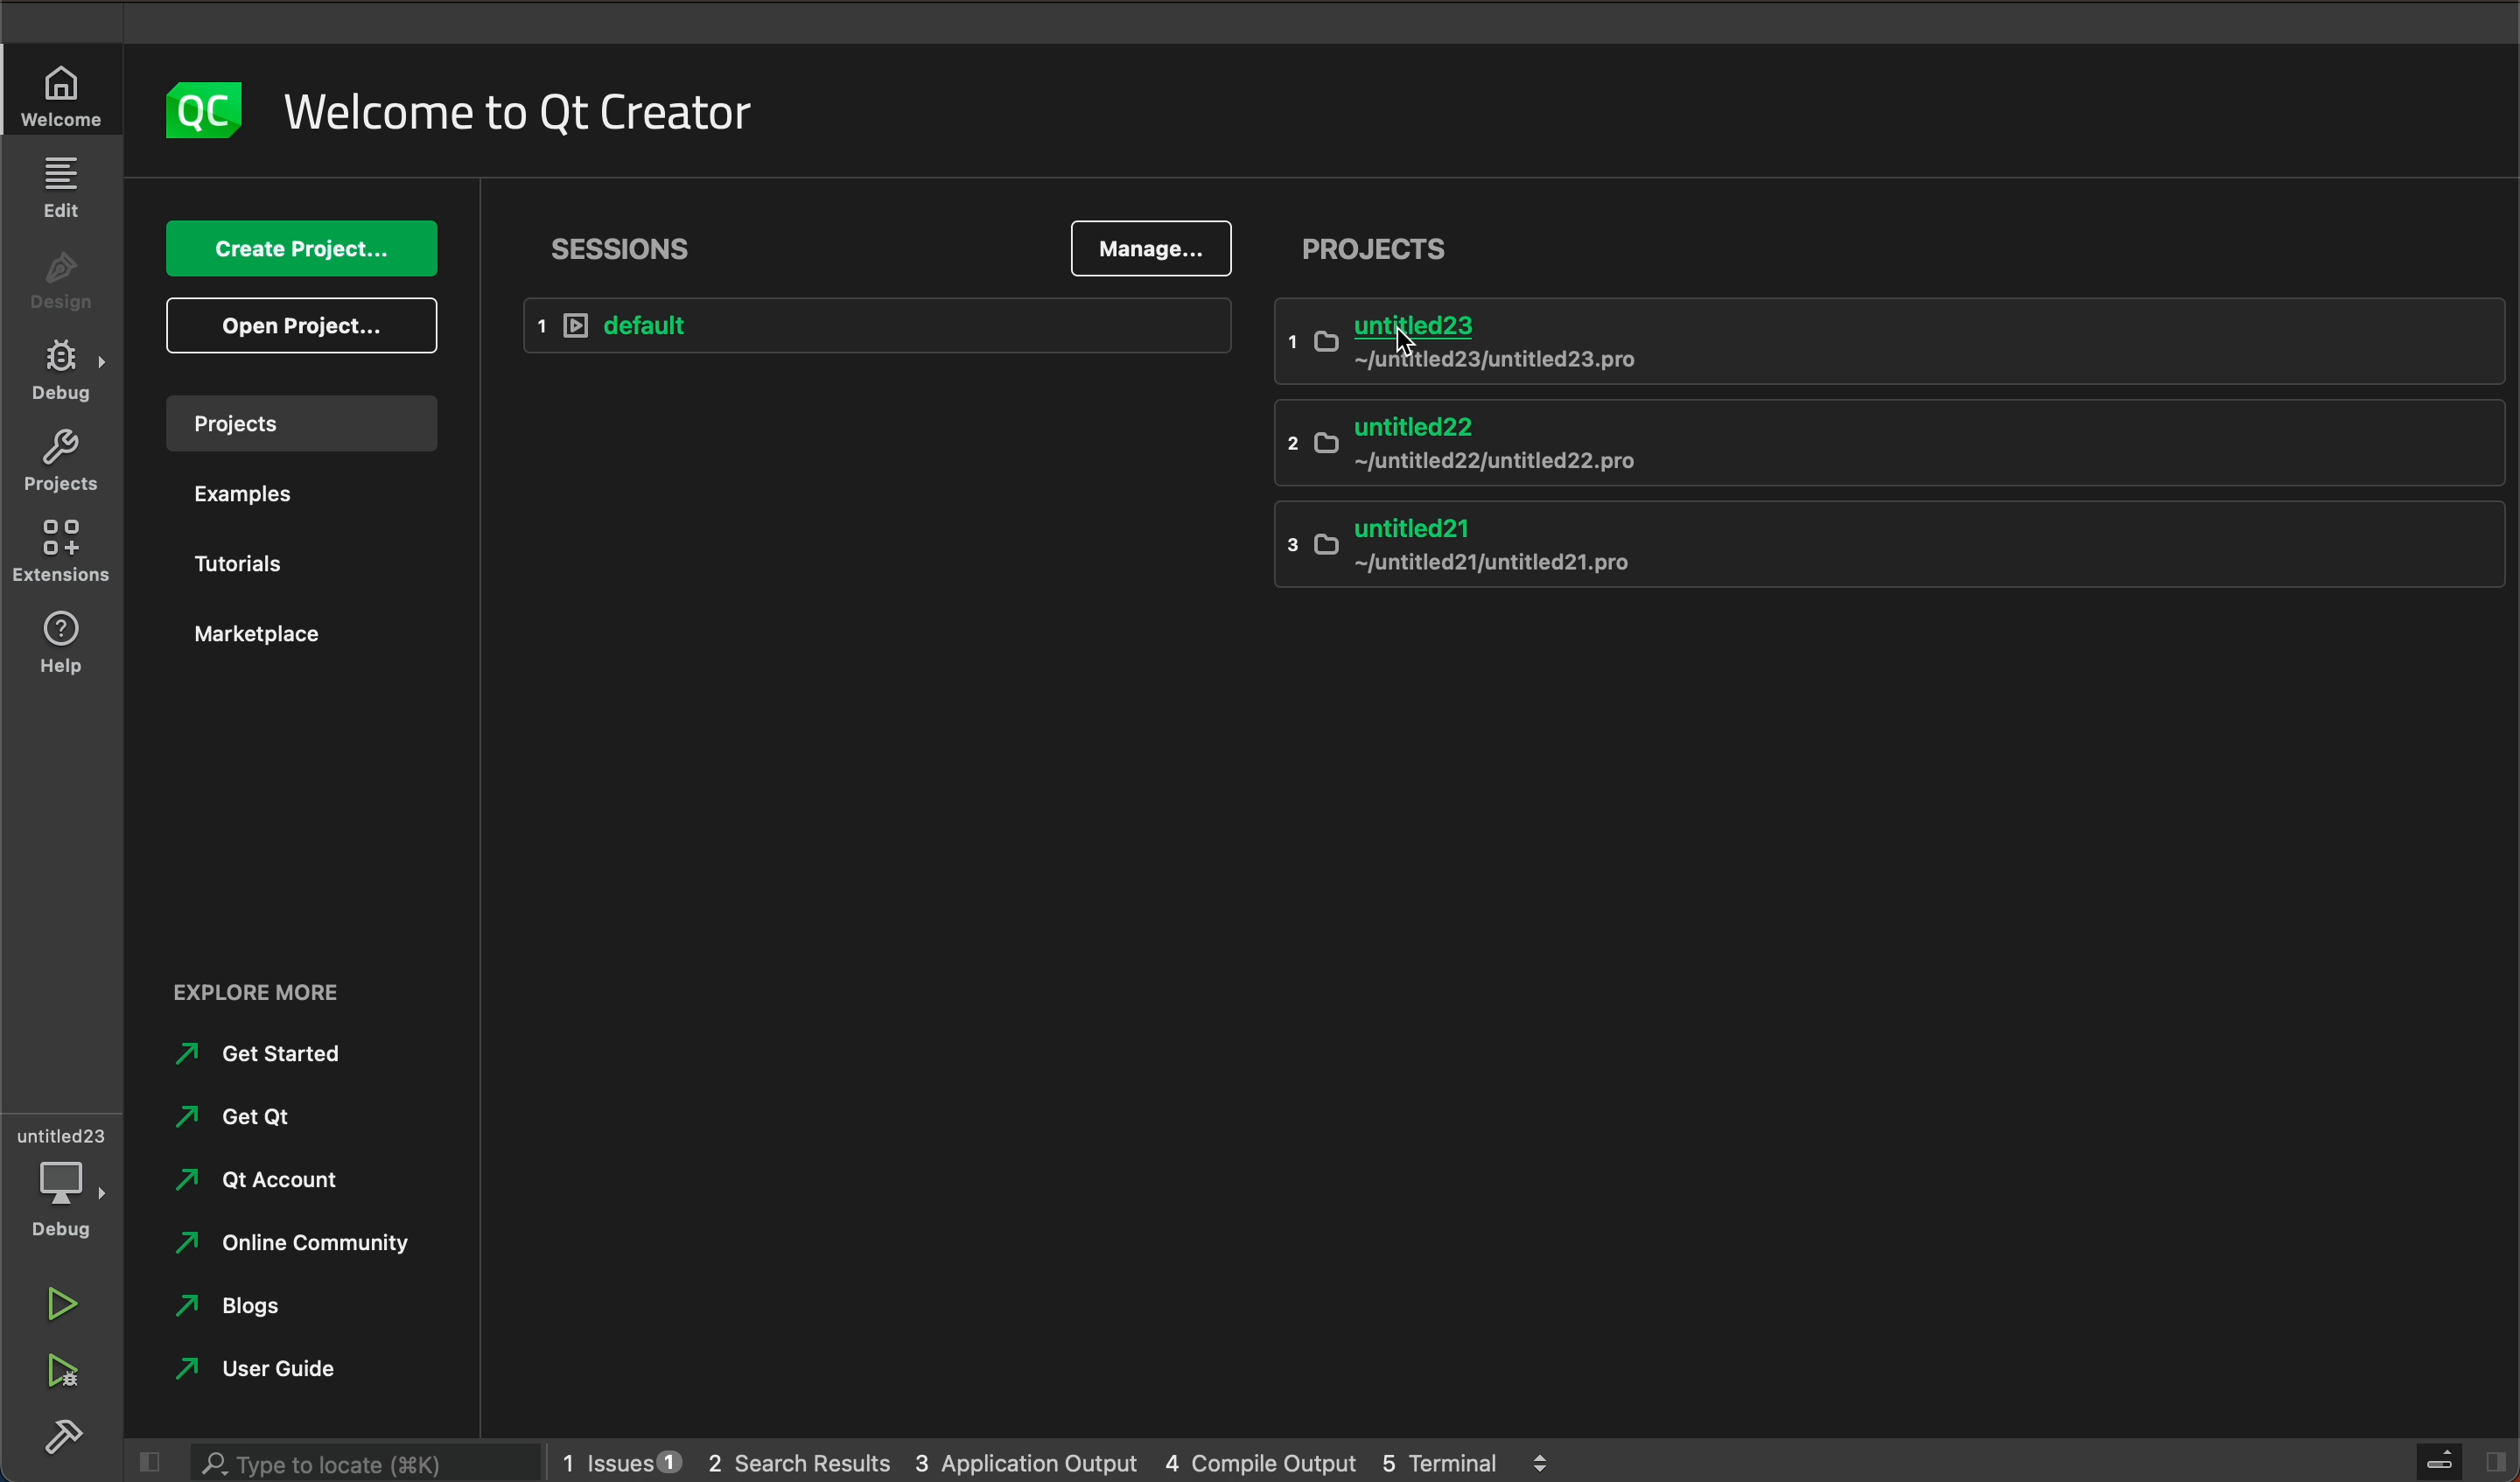 Image resolution: width=2520 pixels, height=1482 pixels. Describe the element at coordinates (62, 1302) in the screenshot. I see `run` at that location.